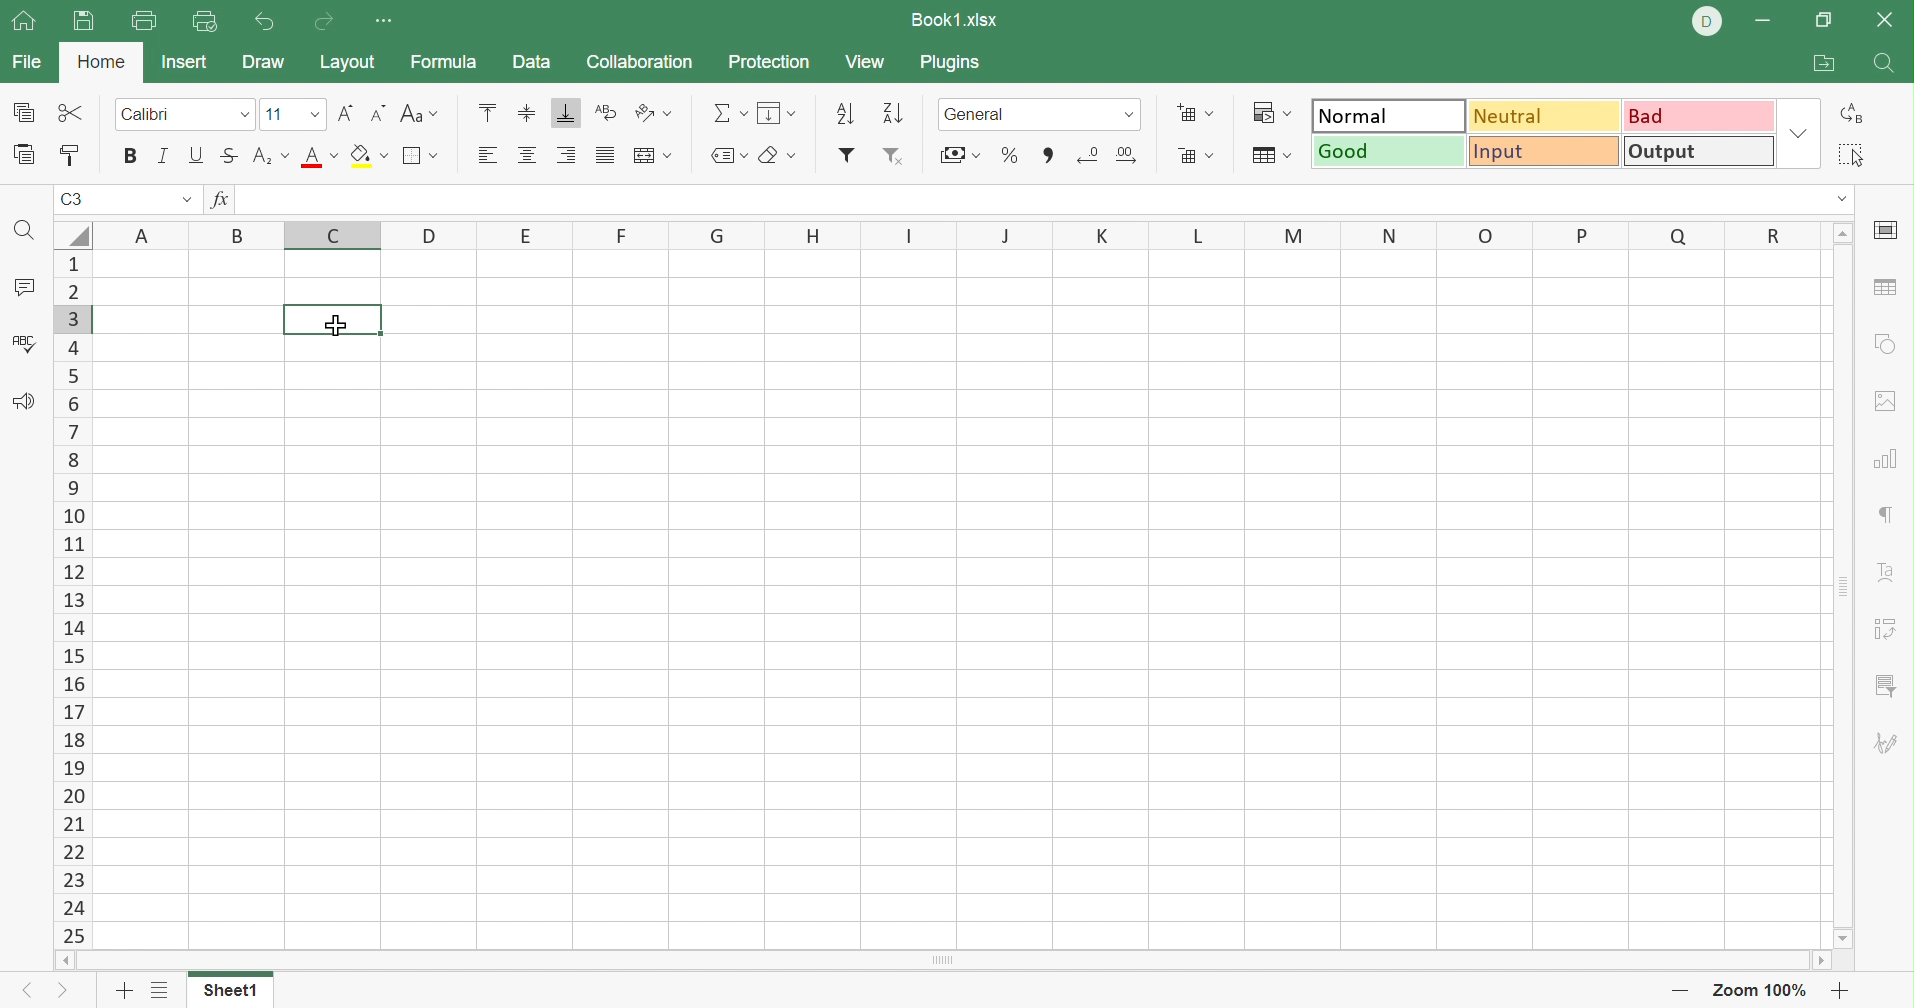  Describe the element at coordinates (59, 992) in the screenshot. I see `Next` at that location.